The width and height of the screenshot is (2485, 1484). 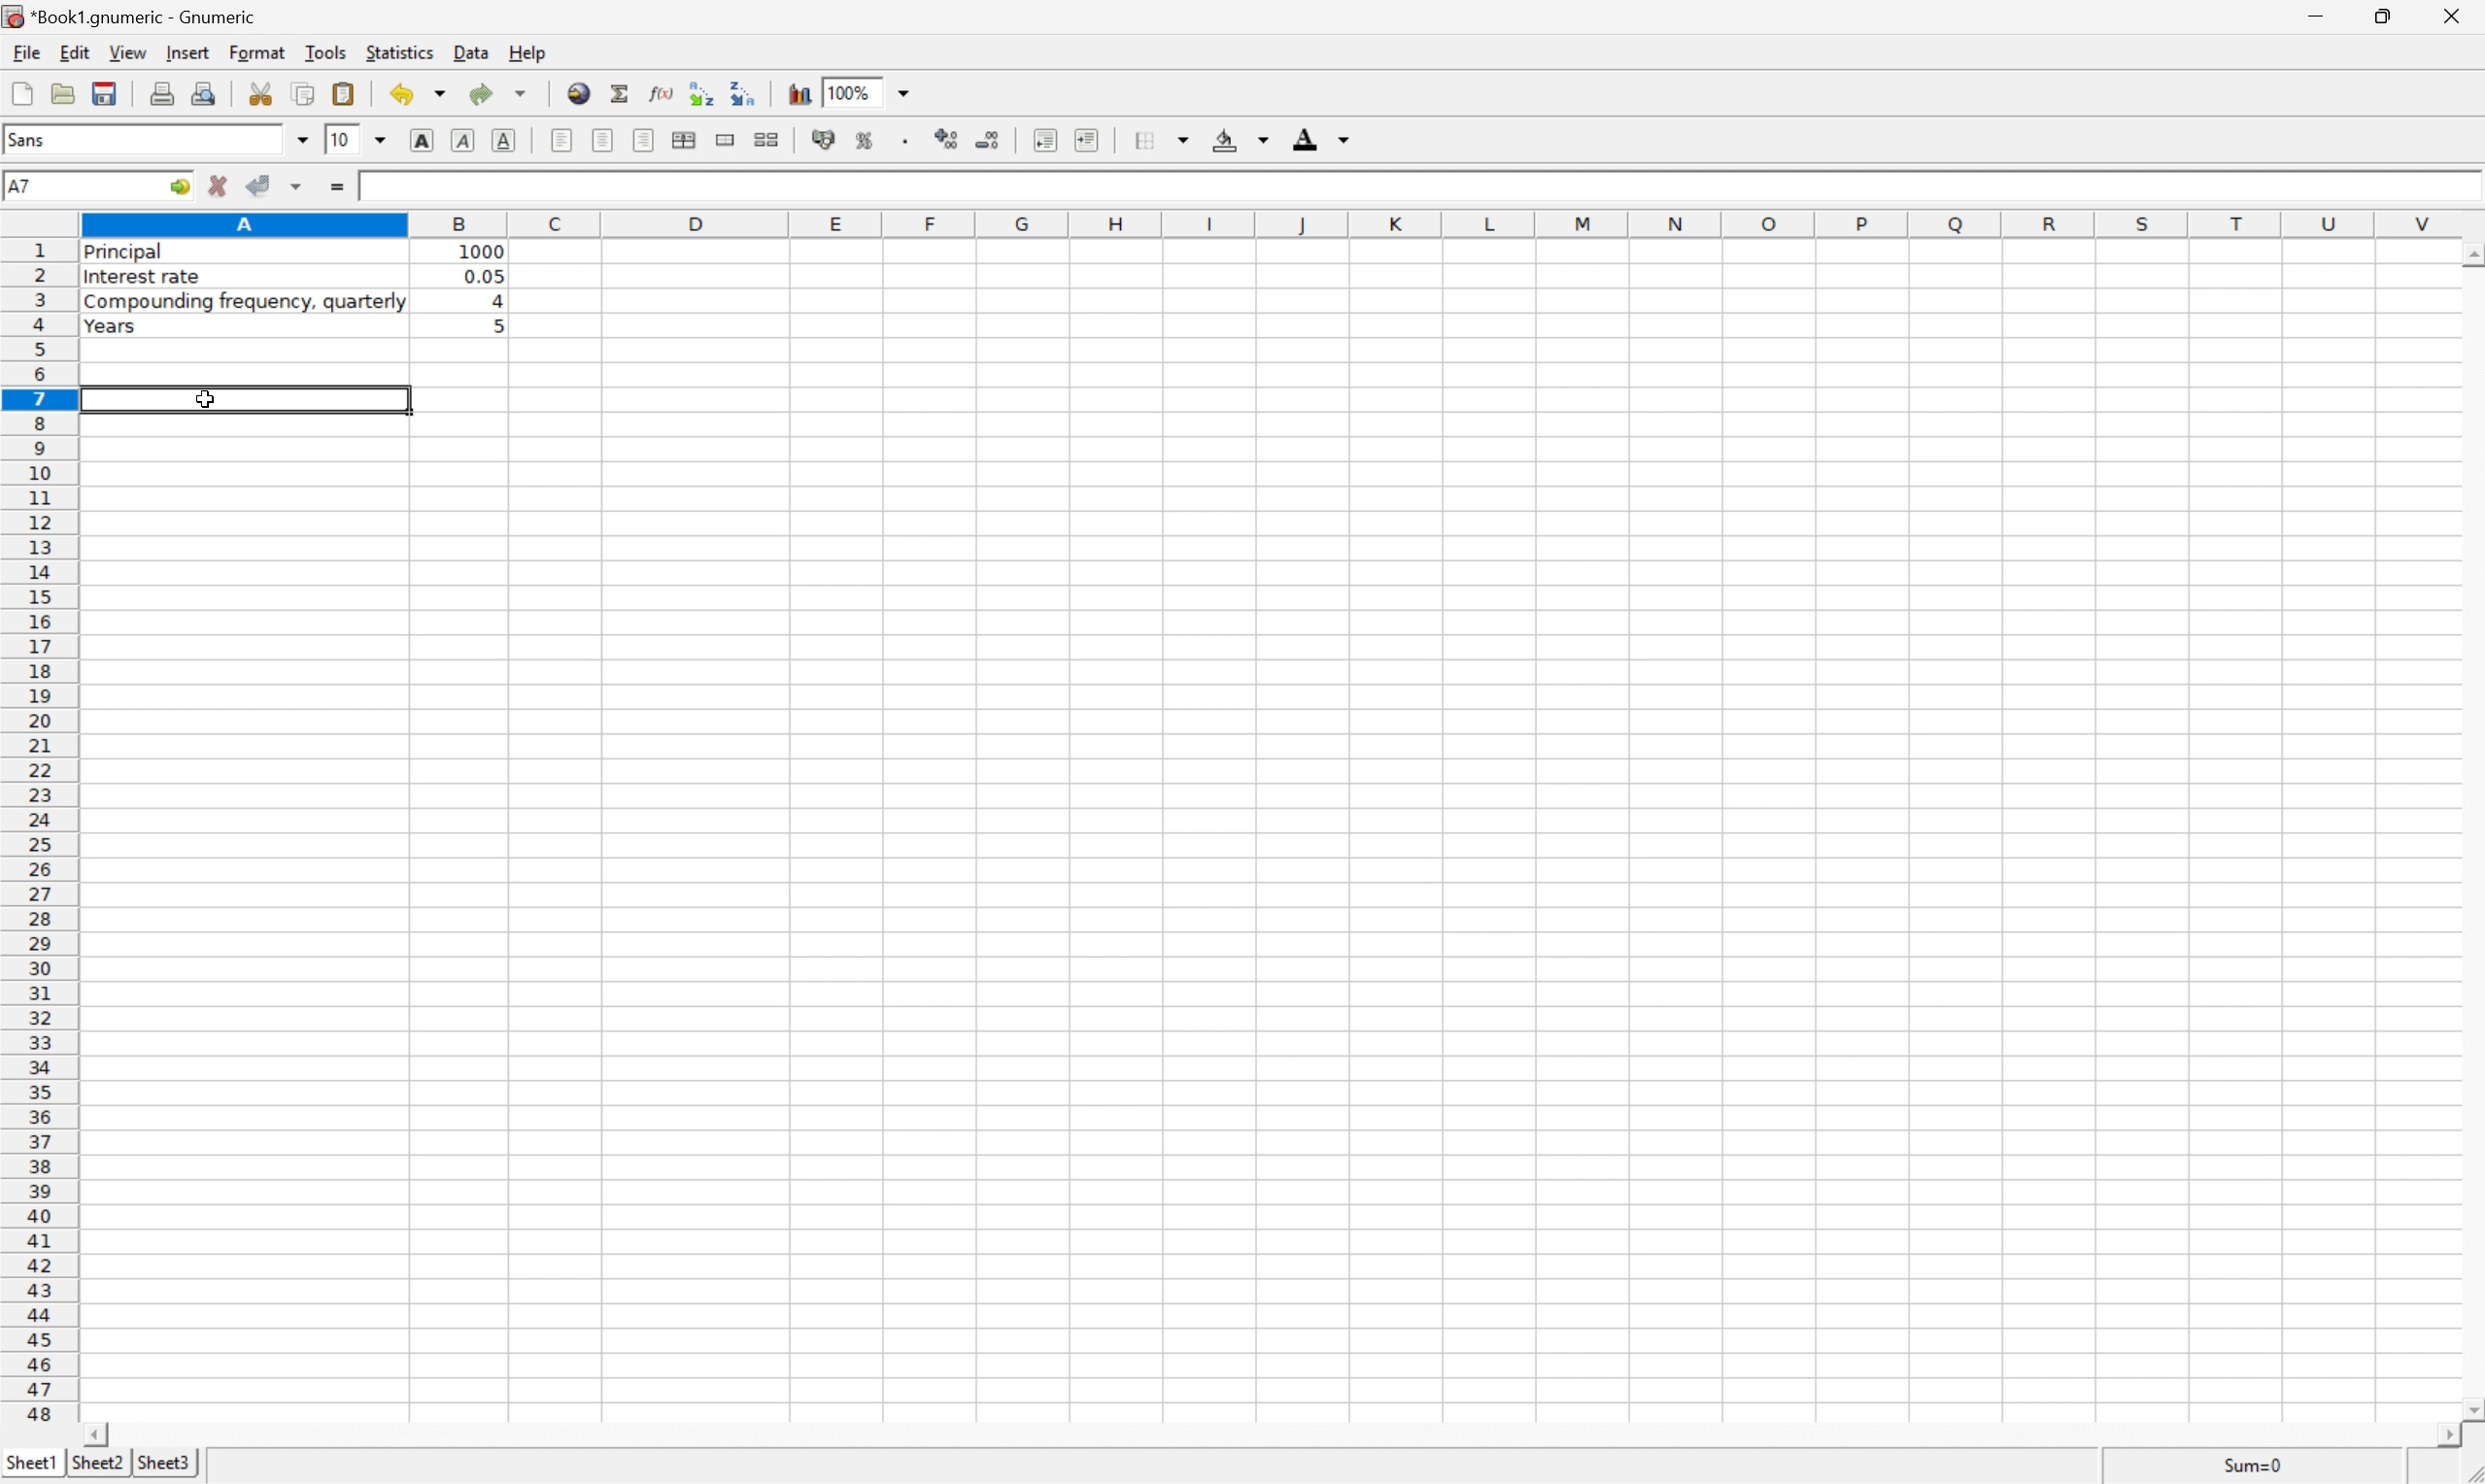 What do you see at coordinates (2469, 1403) in the screenshot?
I see `scroll down` at bounding box center [2469, 1403].